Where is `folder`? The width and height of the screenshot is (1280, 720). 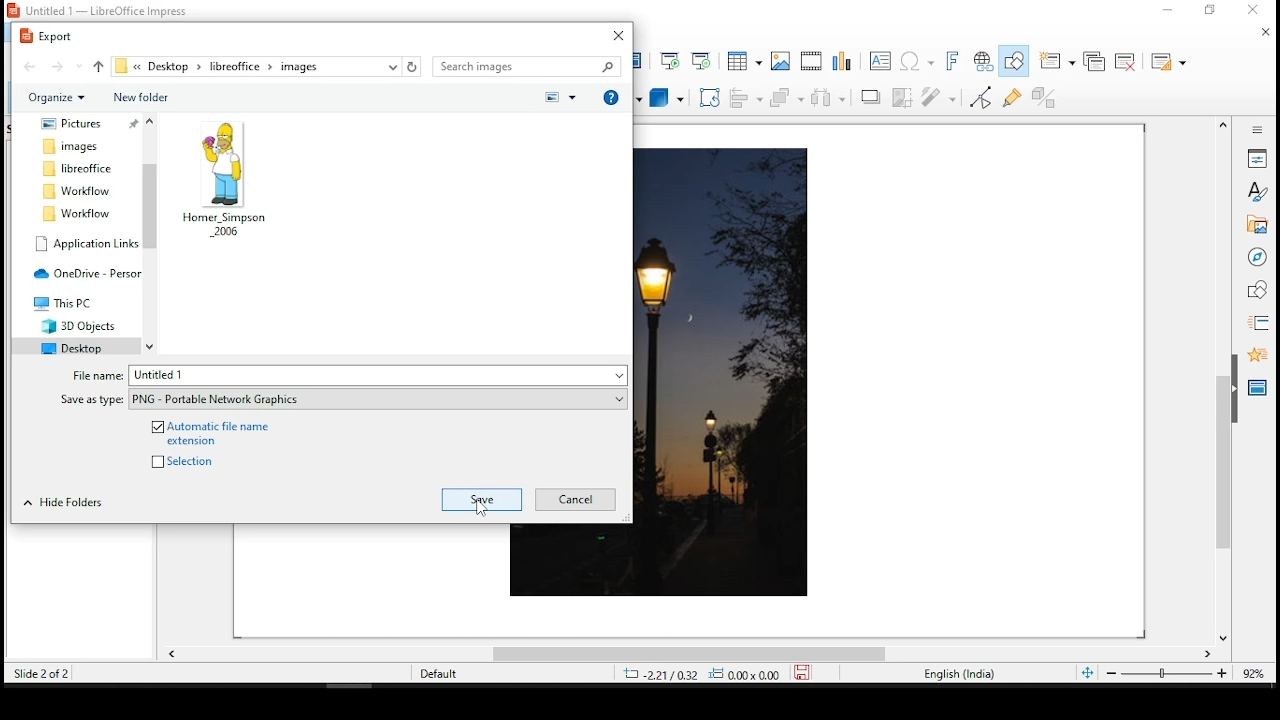 folder is located at coordinates (73, 146).